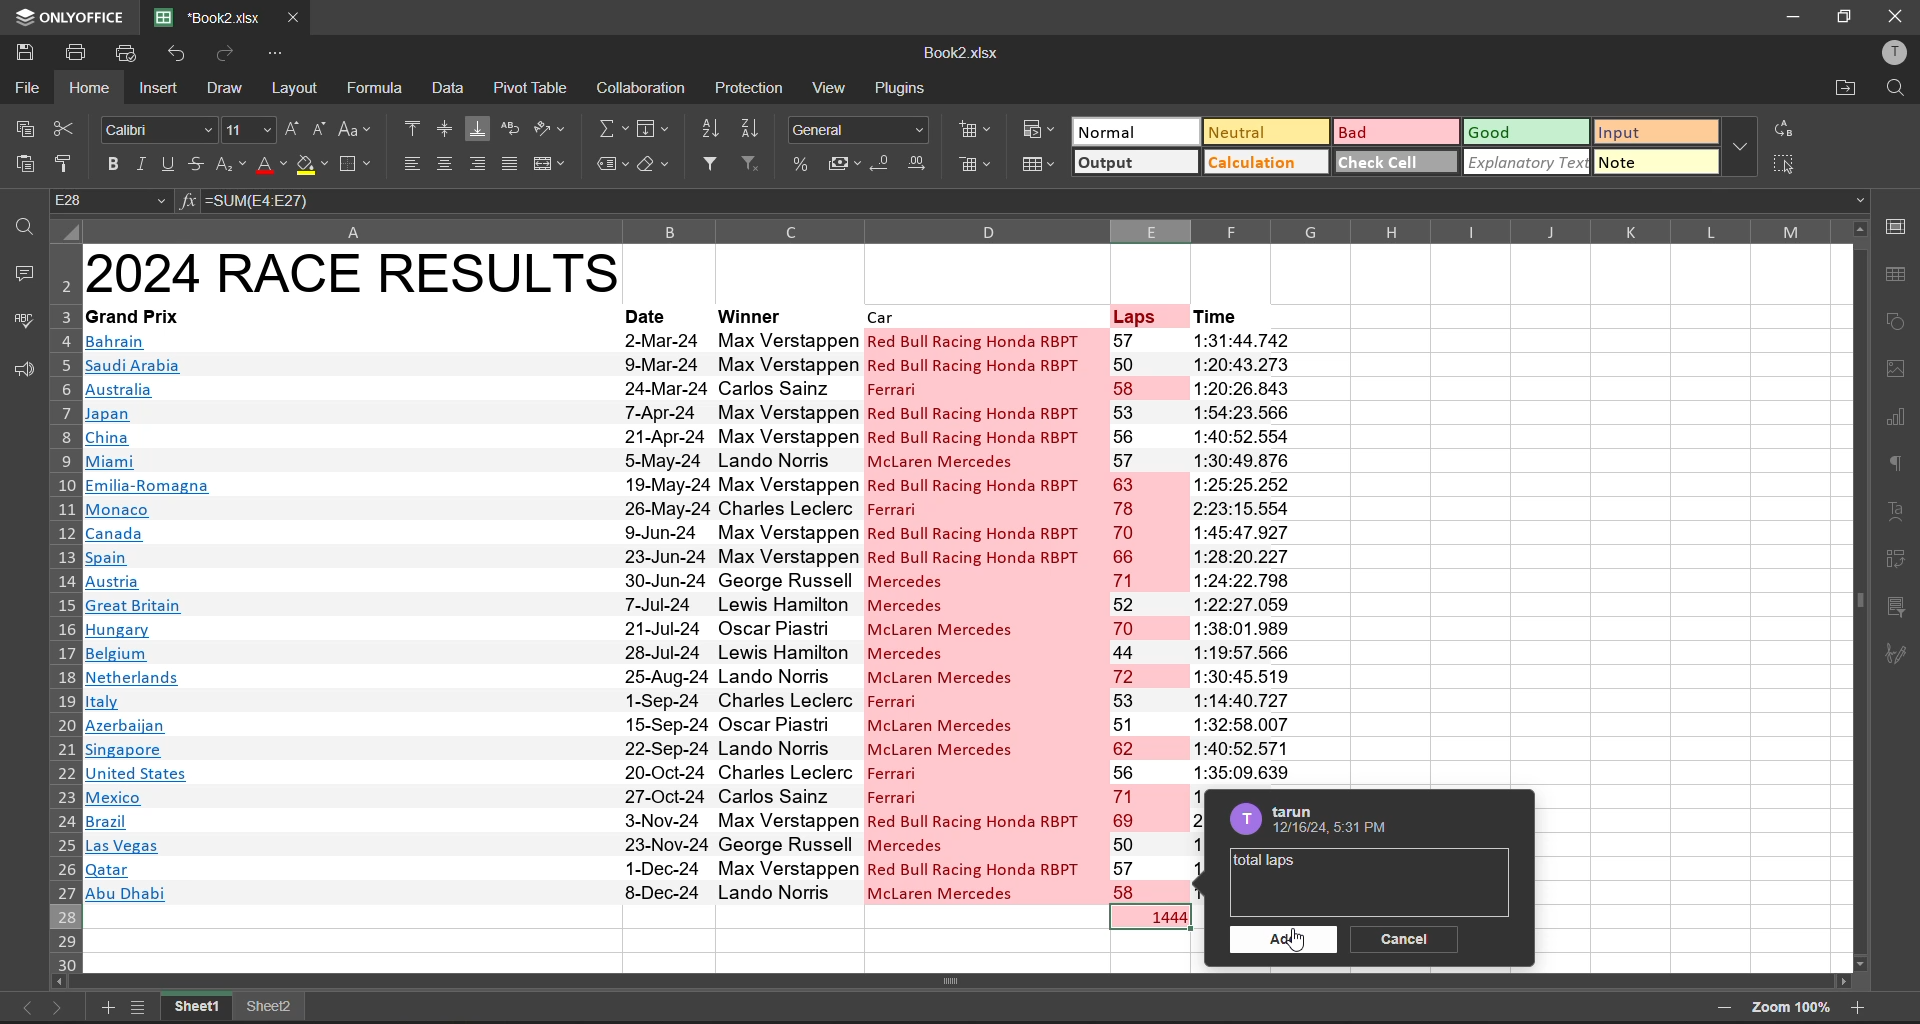 Image resolution: width=1920 pixels, height=1024 pixels. I want to click on bad, so click(1394, 132).